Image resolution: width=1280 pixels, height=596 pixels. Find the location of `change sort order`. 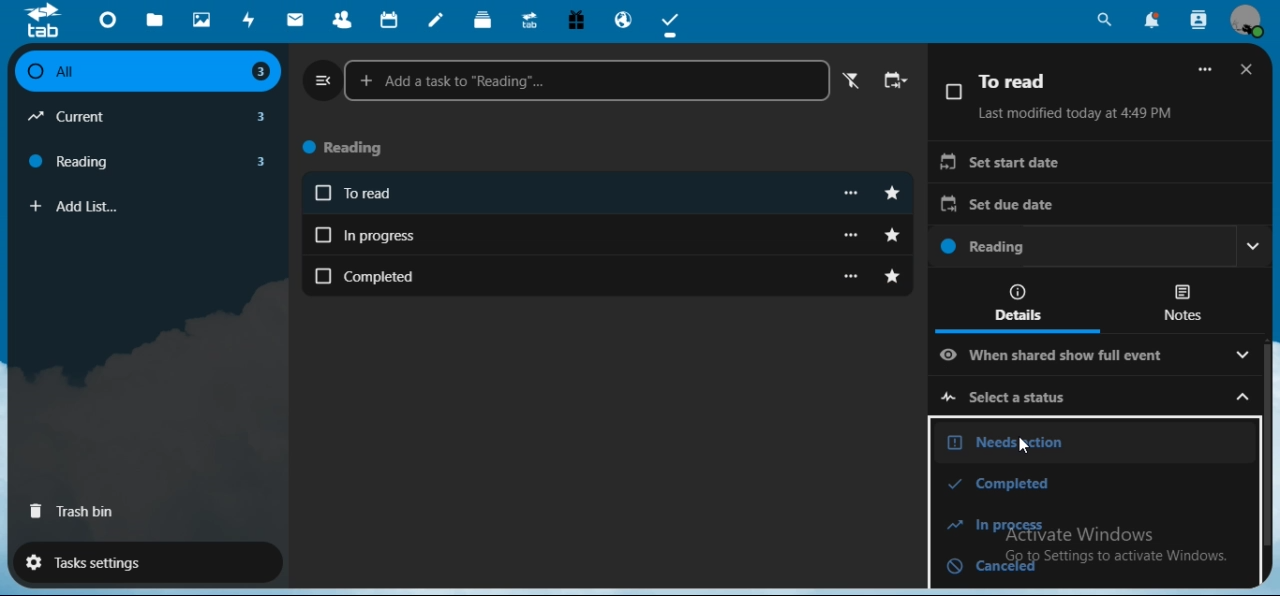

change sort order is located at coordinates (897, 82).